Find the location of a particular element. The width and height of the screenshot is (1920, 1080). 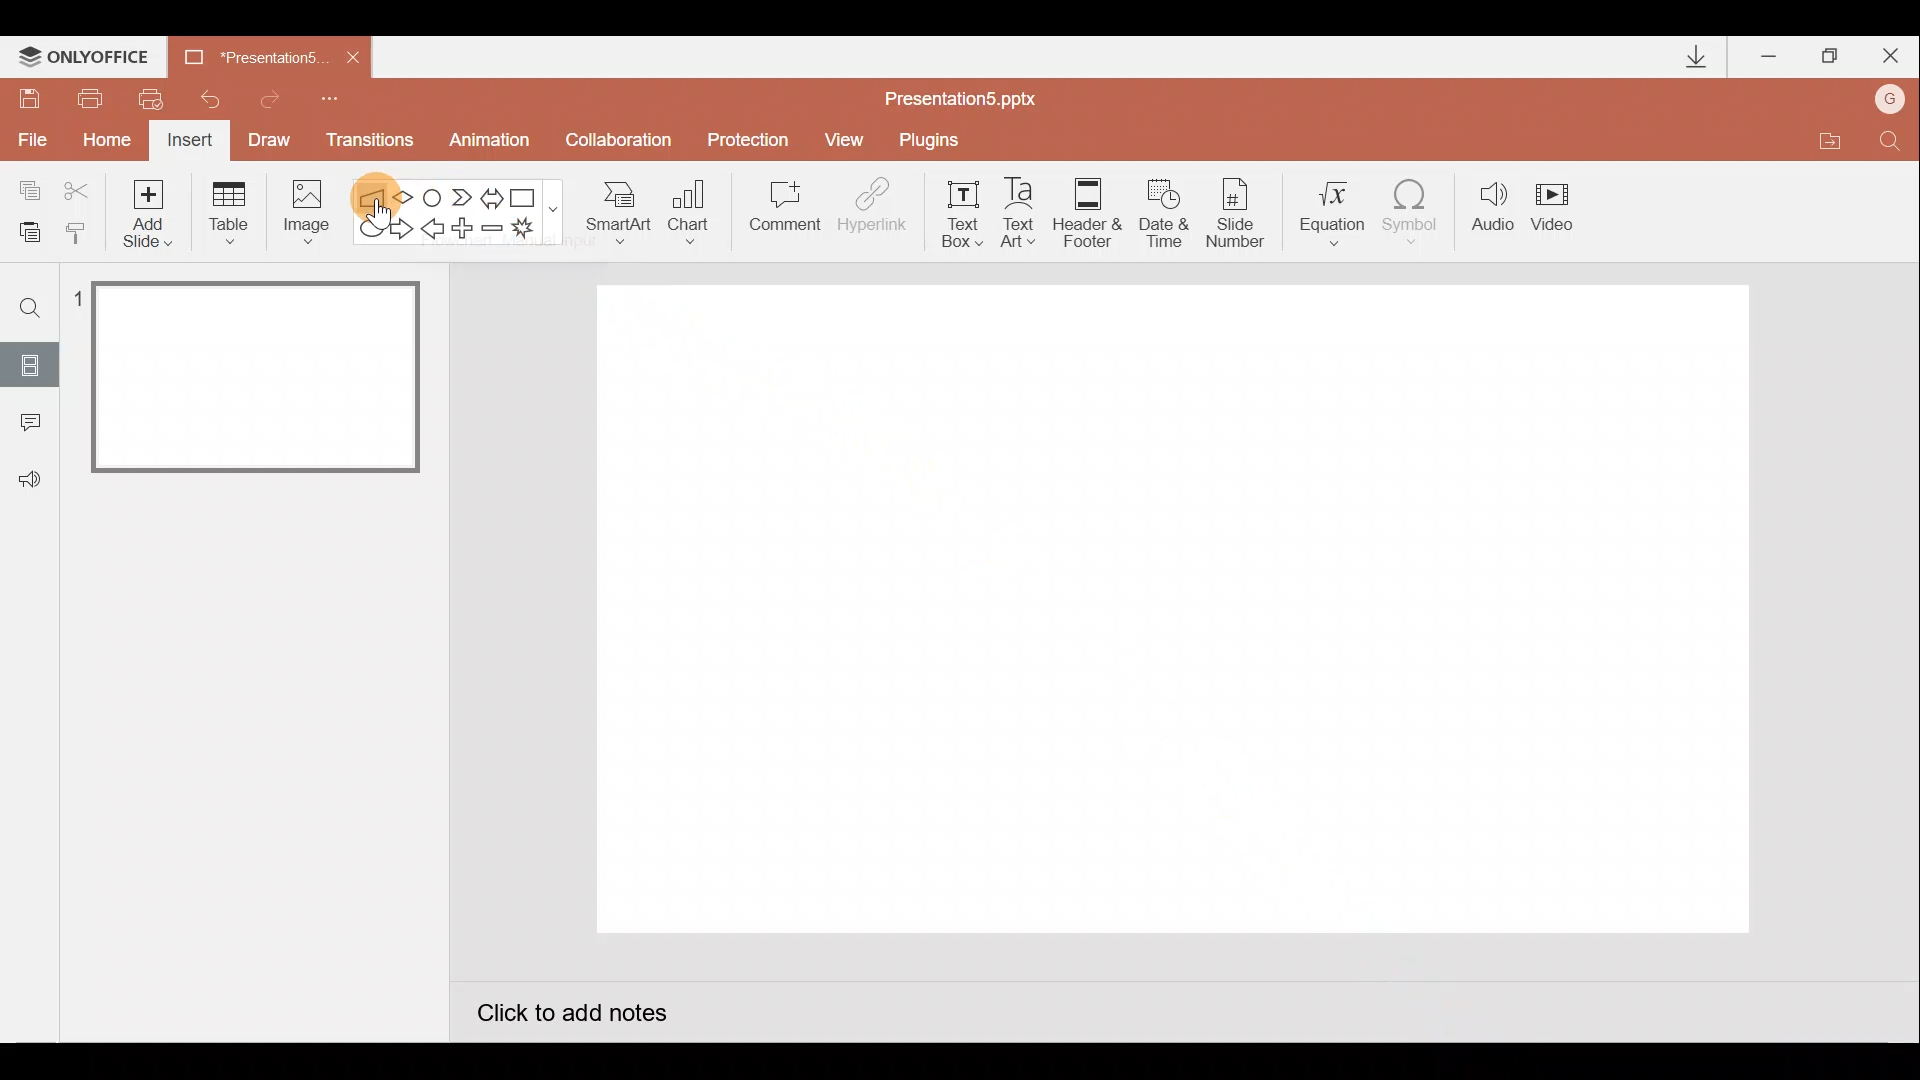

Close is located at coordinates (353, 58).